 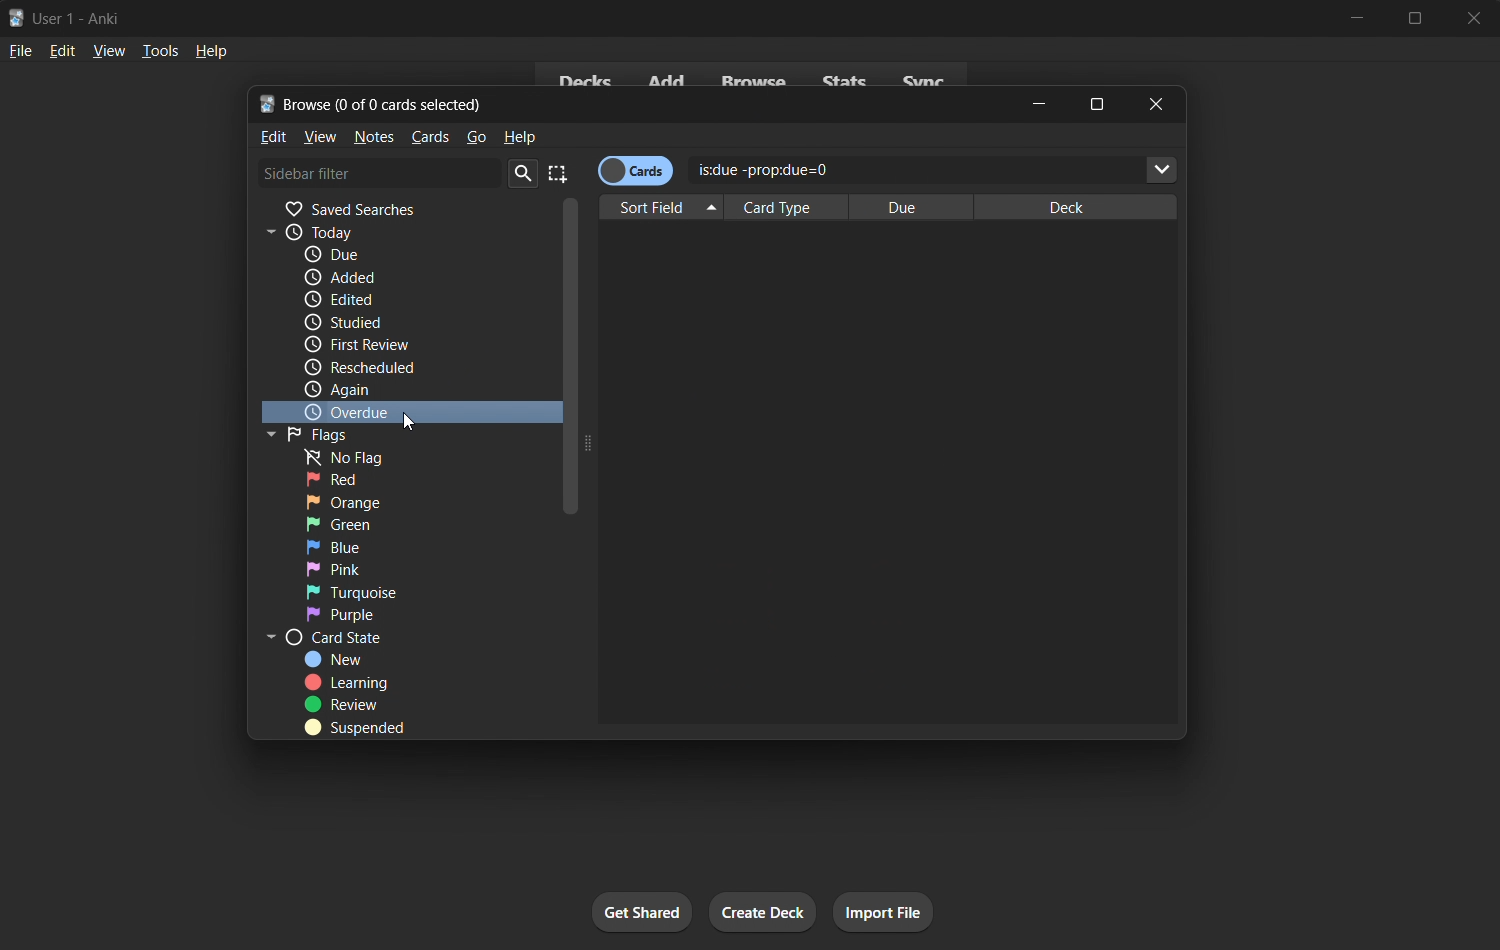 What do you see at coordinates (159, 50) in the screenshot?
I see `tools` at bounding box center [159, 50].